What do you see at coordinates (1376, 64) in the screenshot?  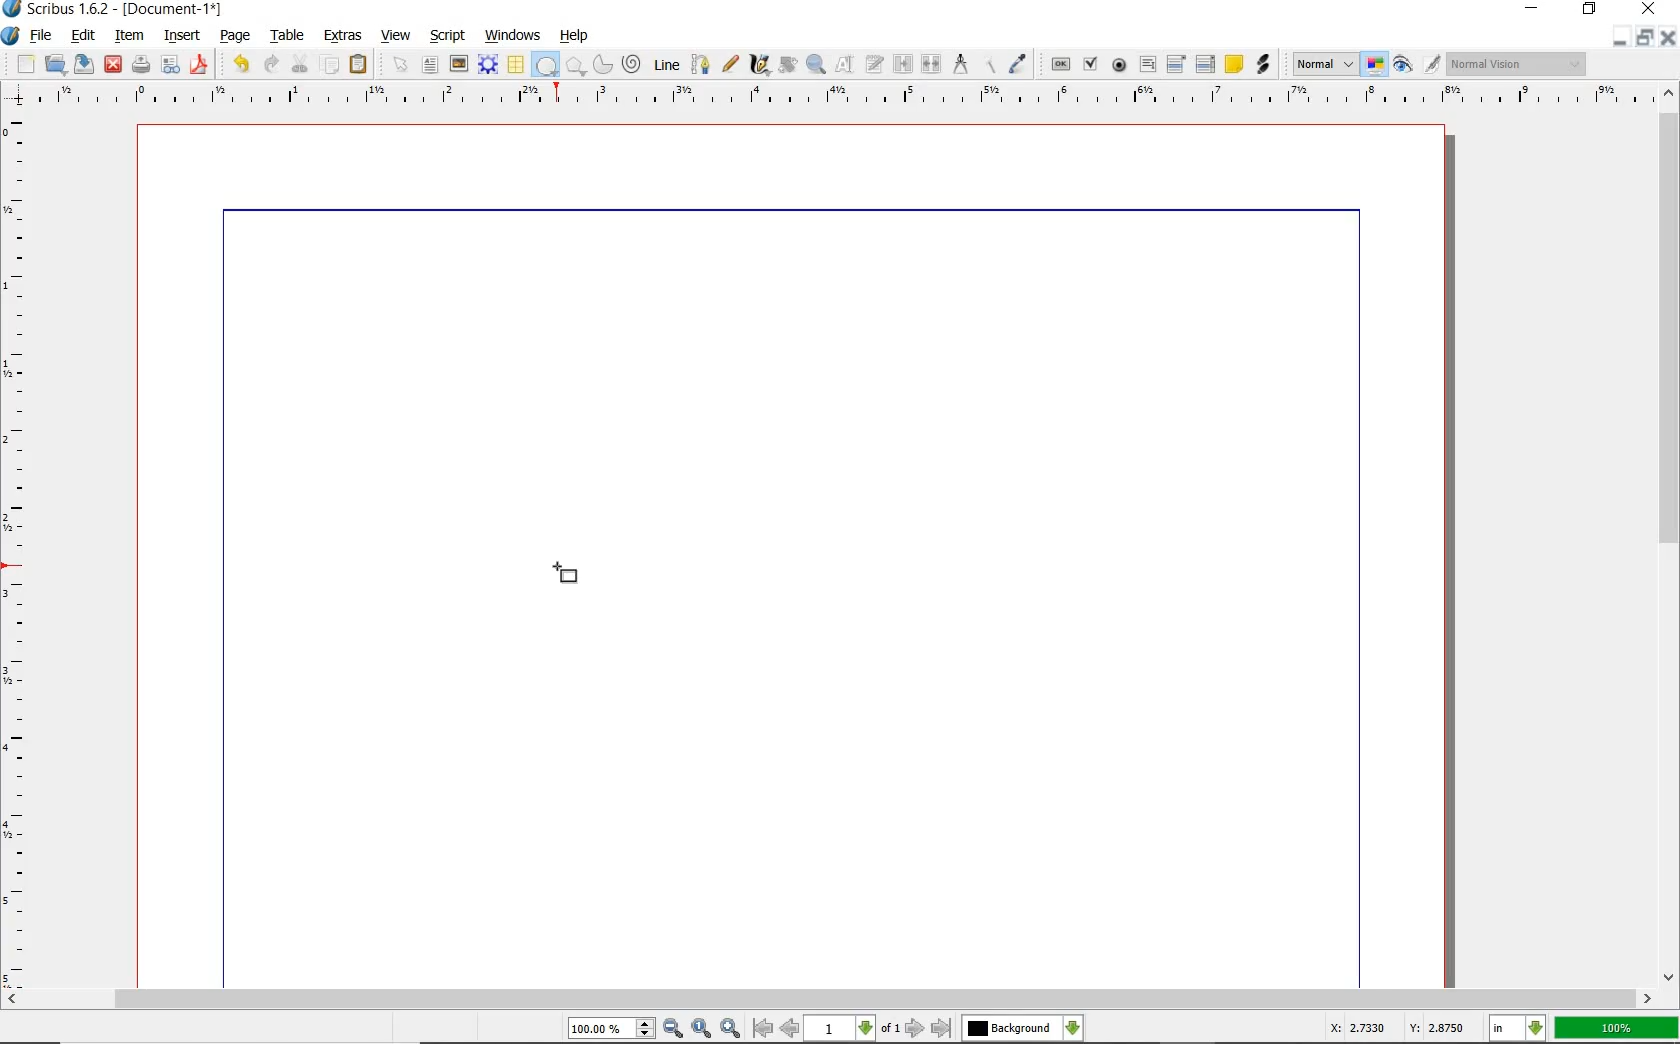 I see `TOGGLE COLOR MANAGEMENT SYSTEM` at bounding box center [1376, 64].